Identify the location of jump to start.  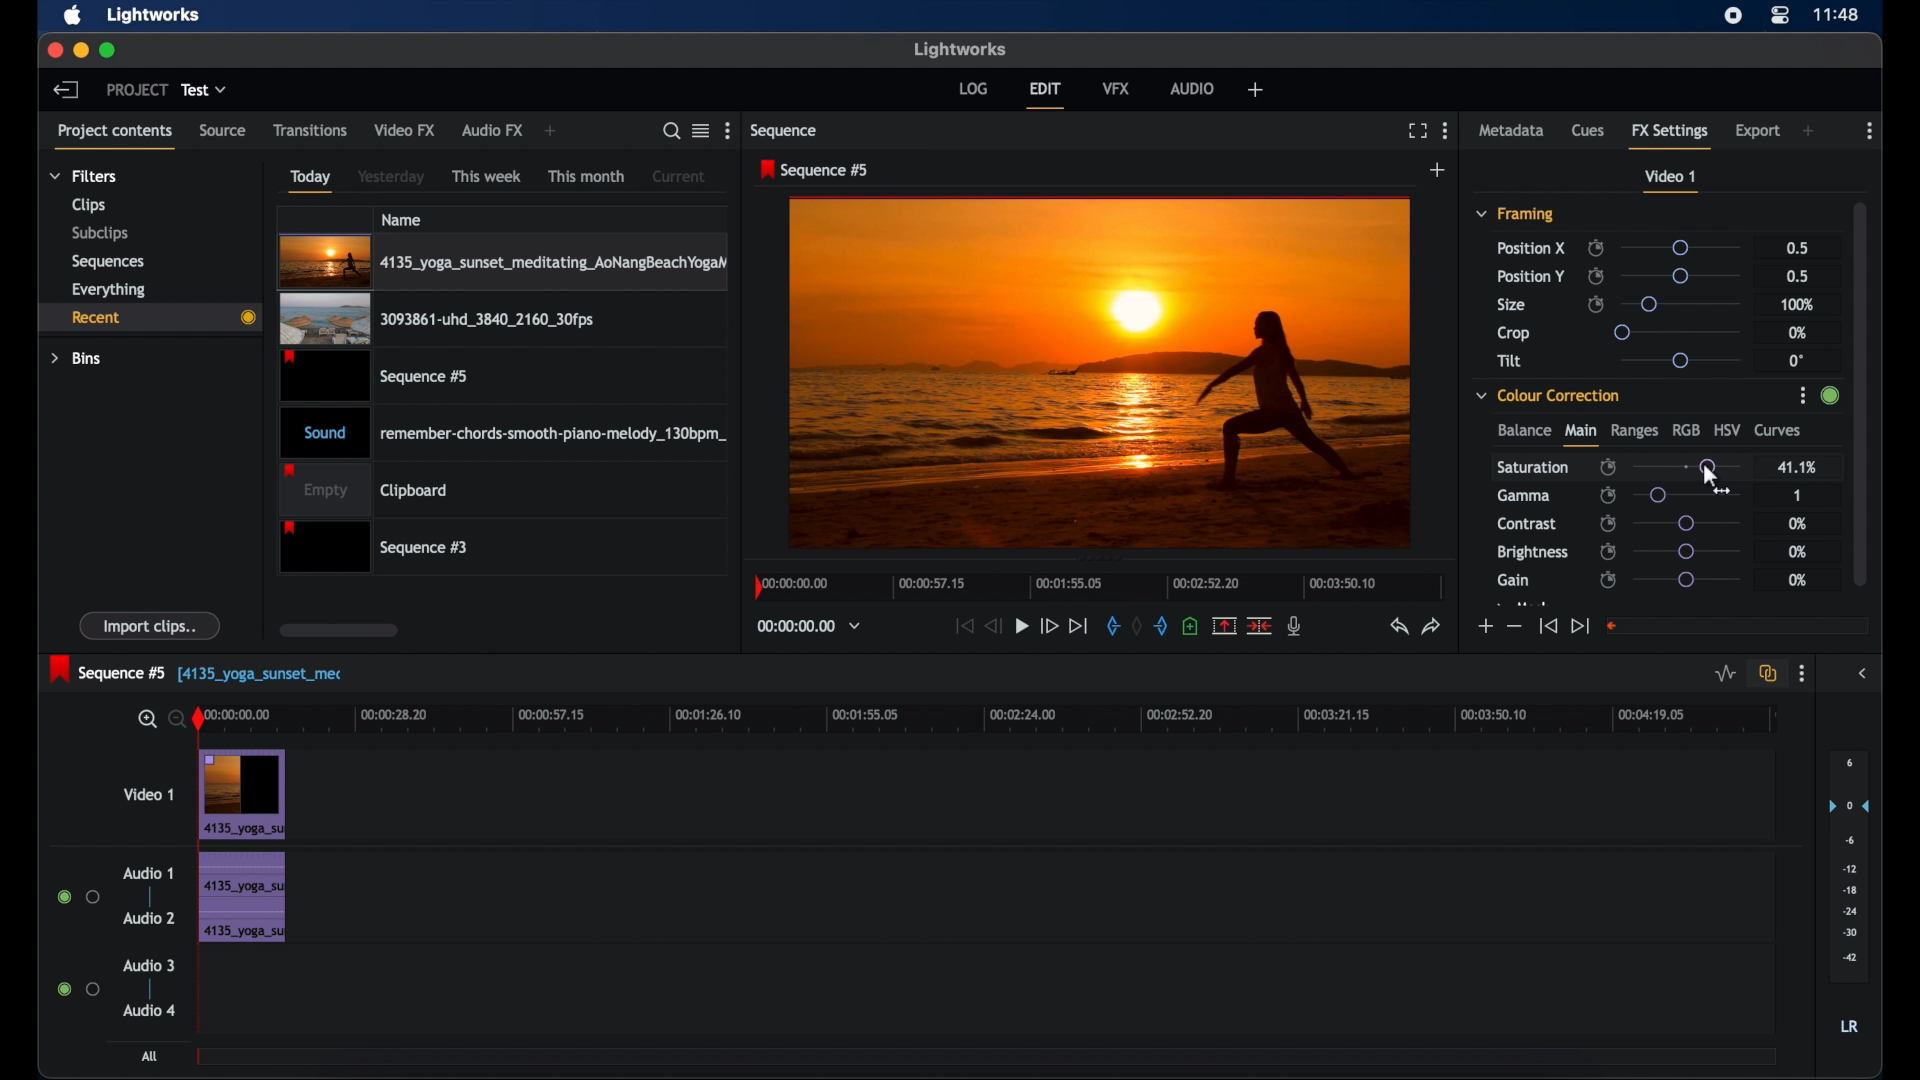
(964, 625).